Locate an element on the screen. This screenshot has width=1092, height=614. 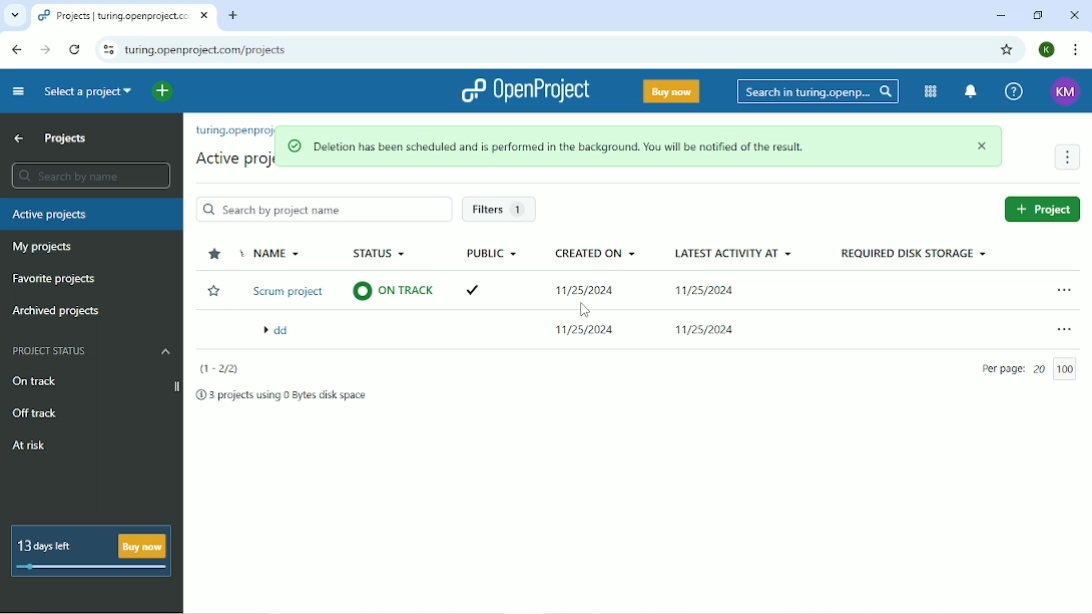
turing.openproject.com/projects is located at coordinates (207, 51).